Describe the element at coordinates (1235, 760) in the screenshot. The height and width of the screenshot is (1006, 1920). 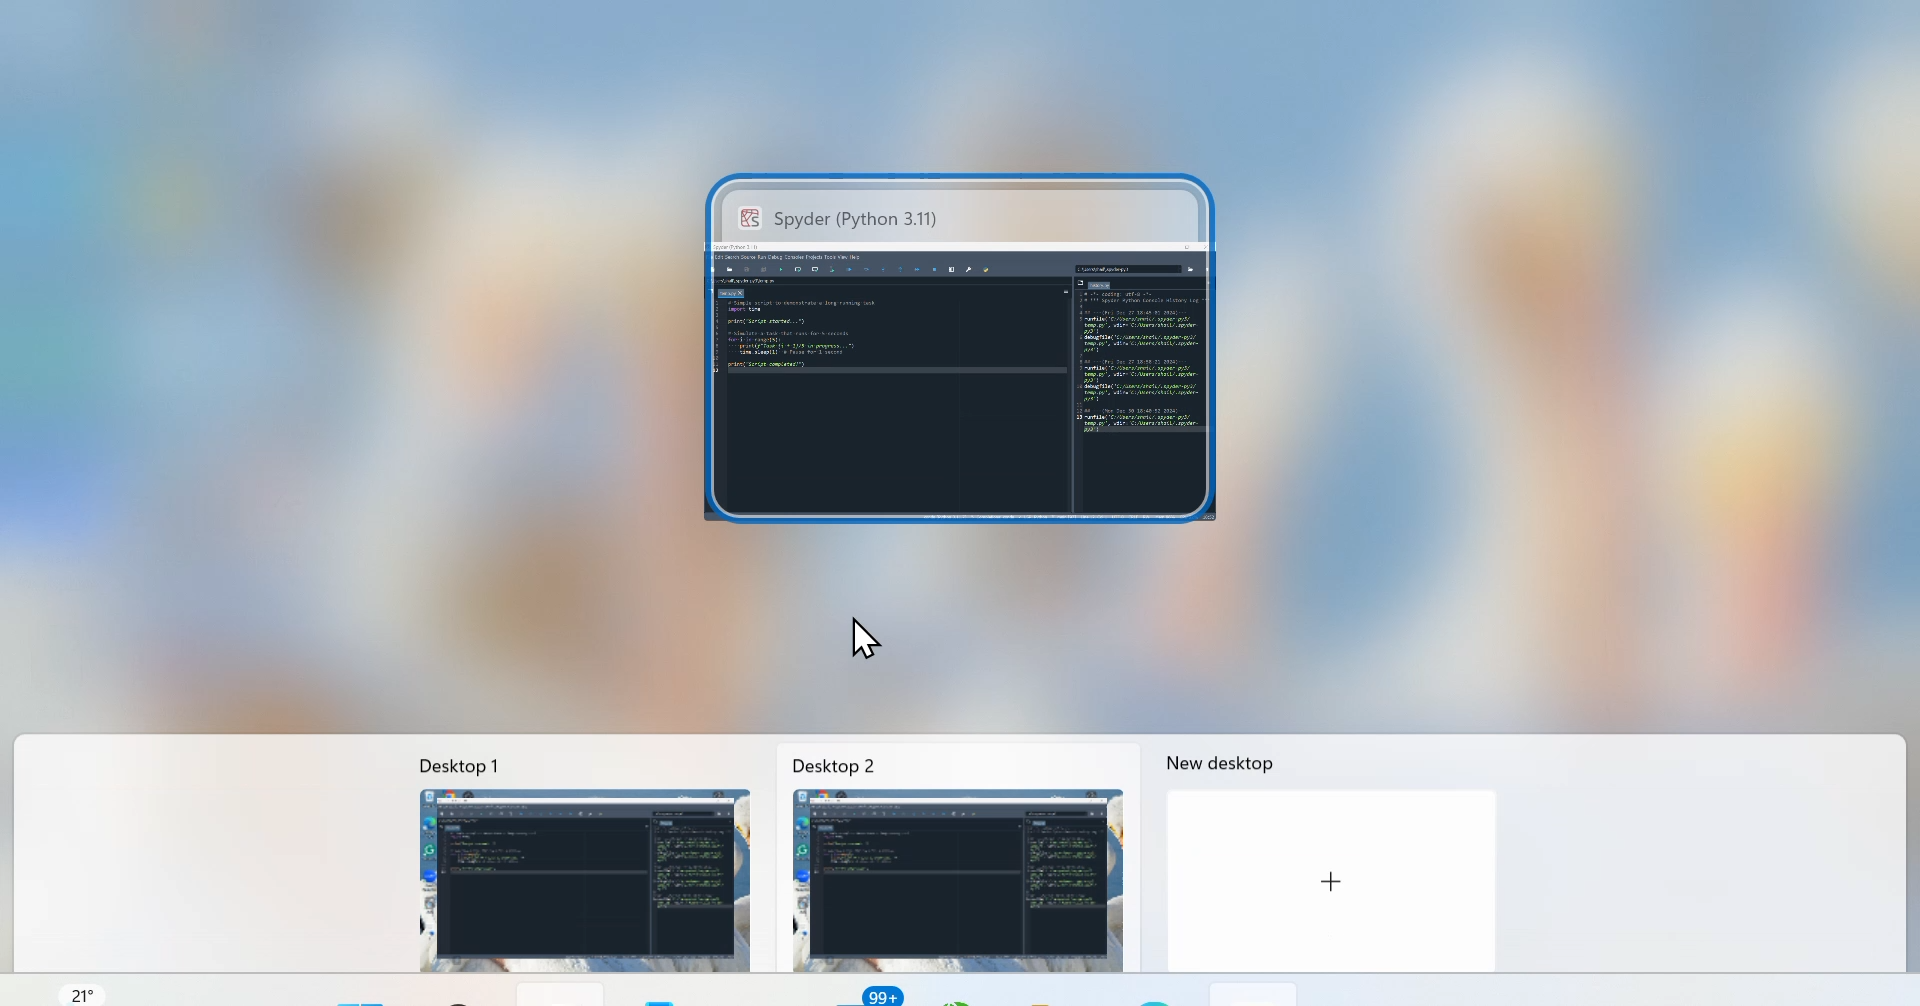
I see `New desktop` at that location.